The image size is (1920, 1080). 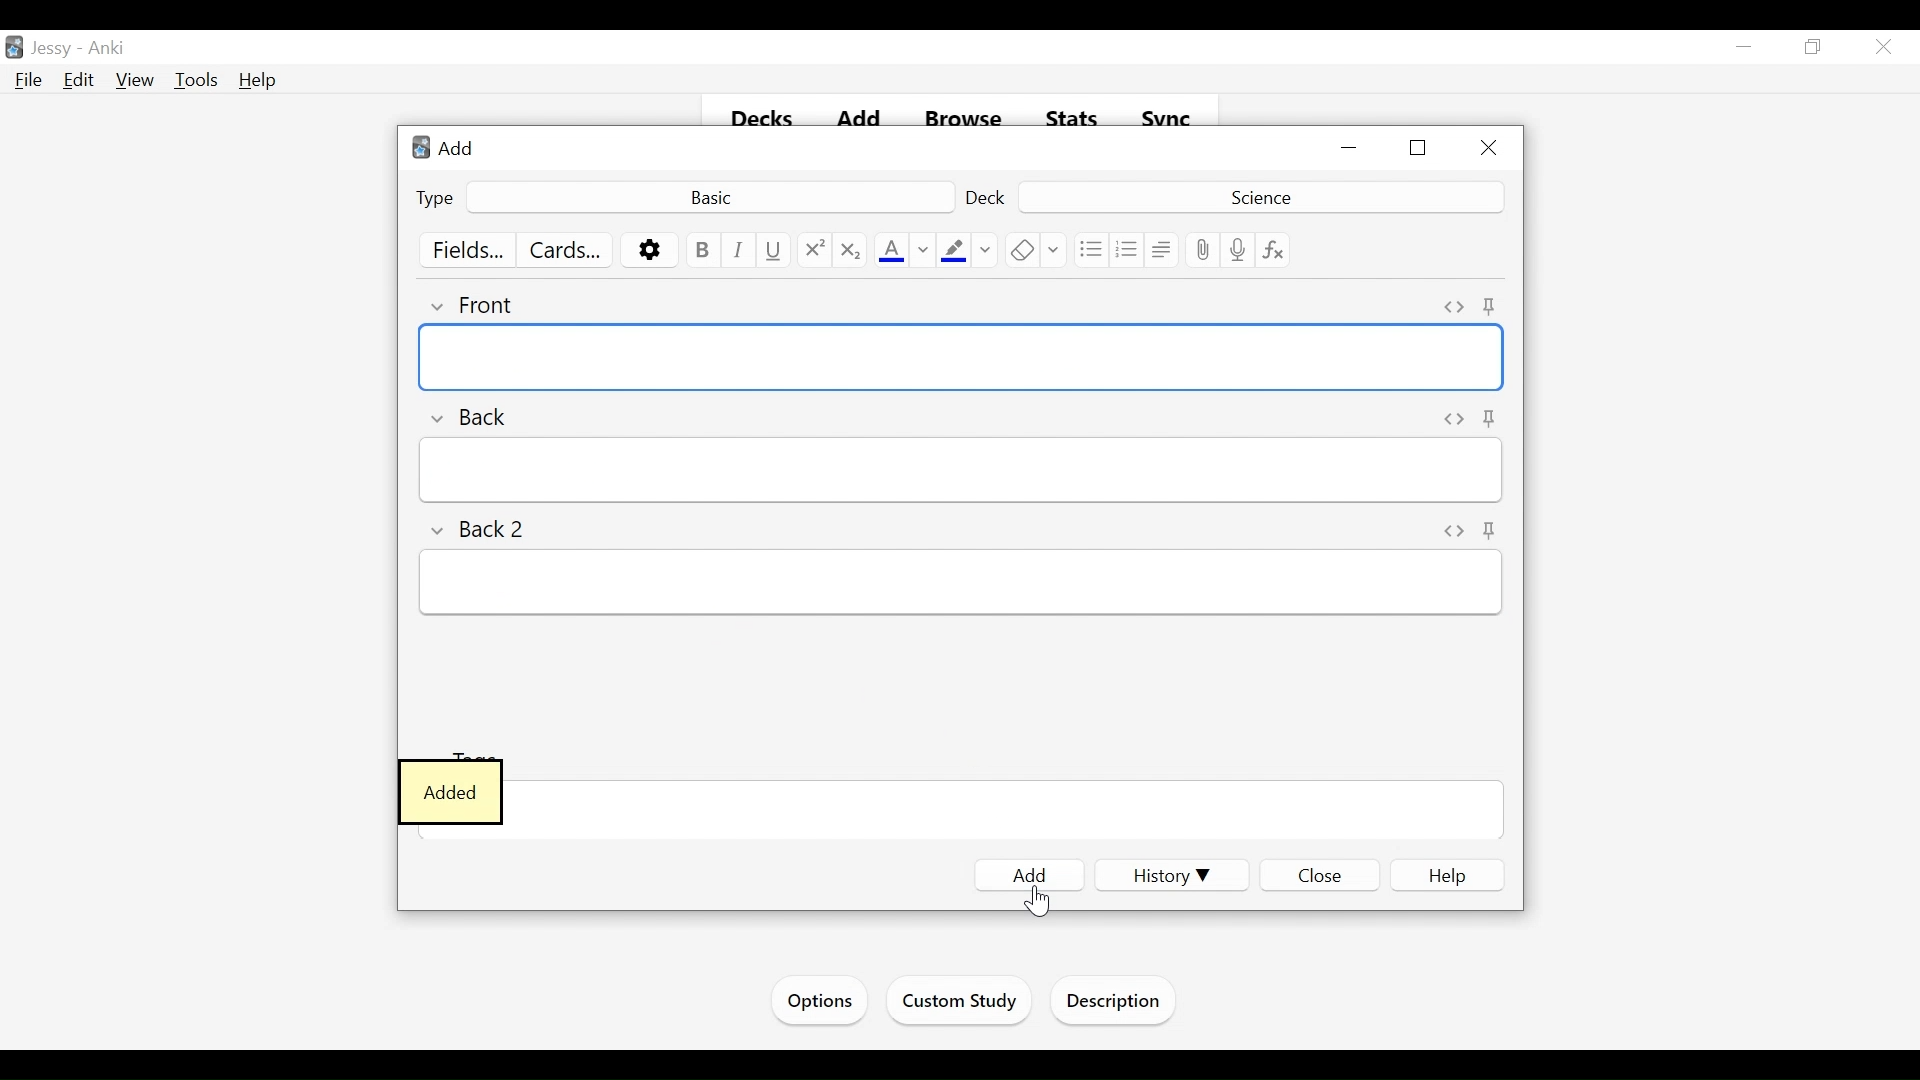 What do you see at coordinates (1319, 878) in the screenshot?
I see `Close` at bounding box center [1319, 878].